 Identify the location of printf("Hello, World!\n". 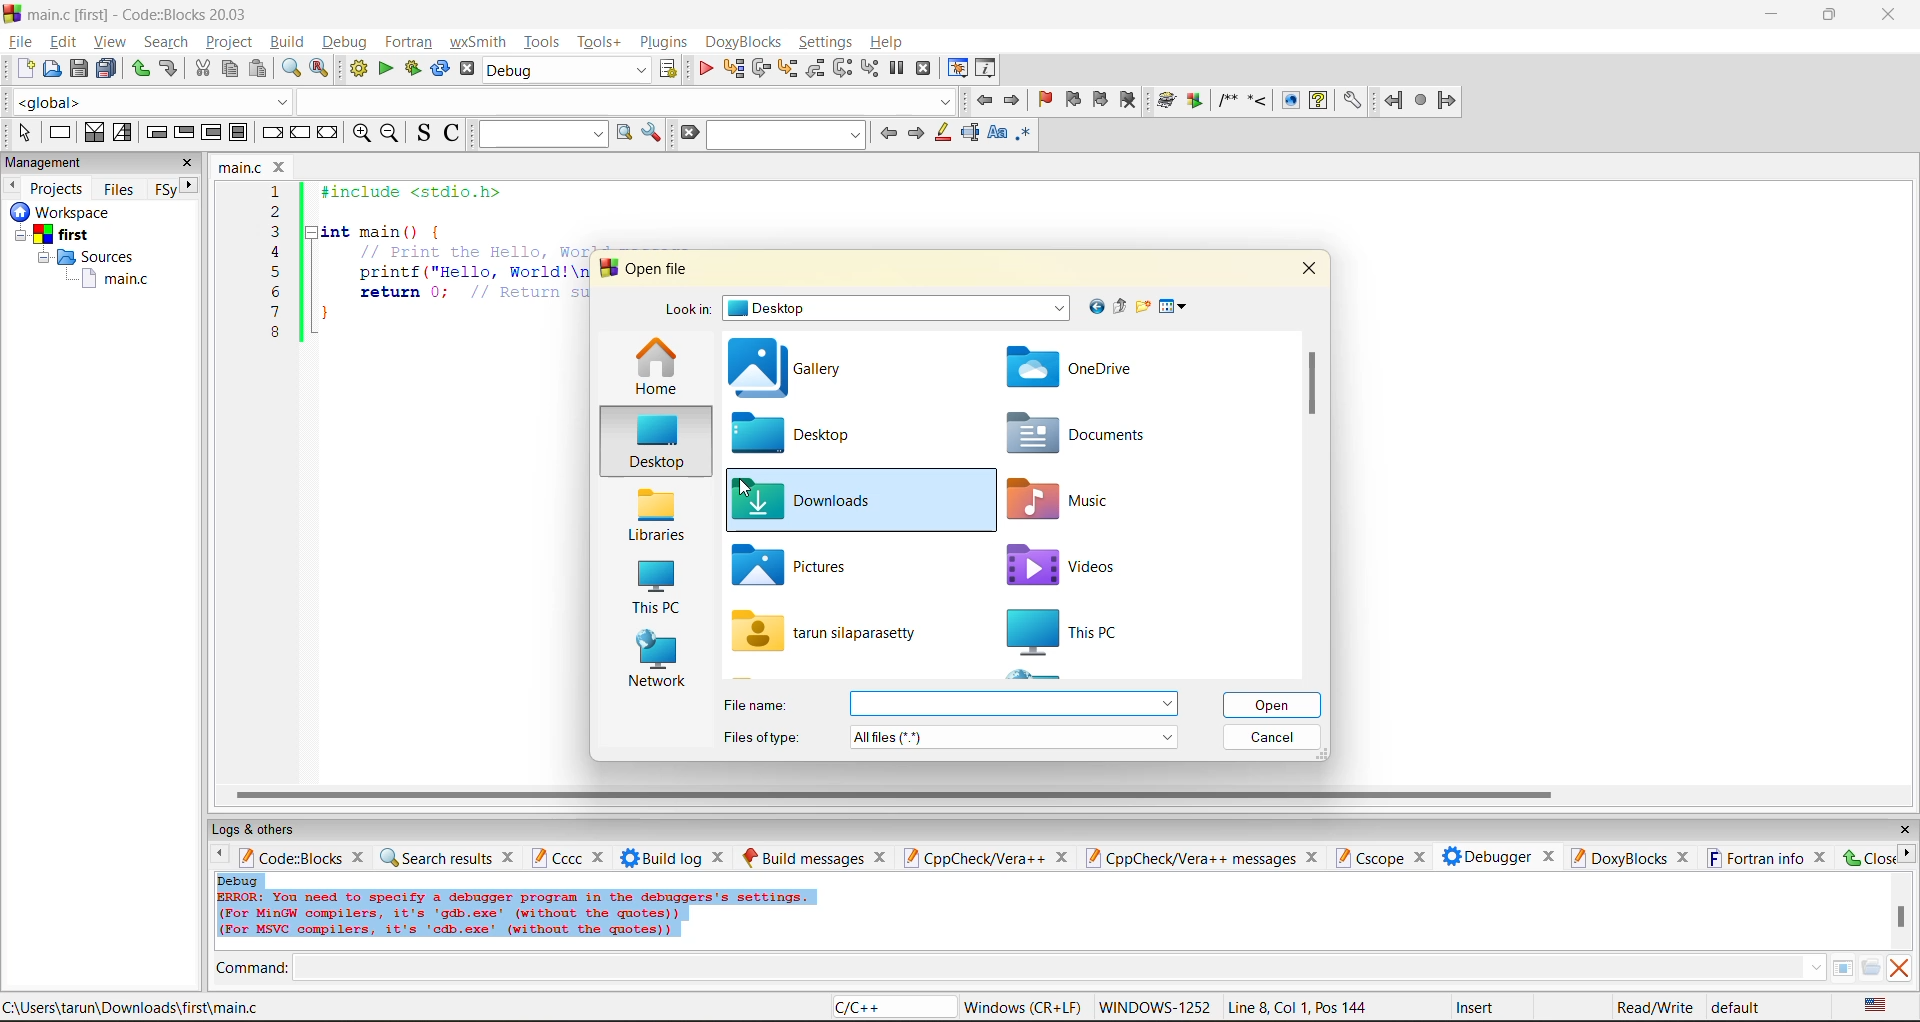
(472, 272).